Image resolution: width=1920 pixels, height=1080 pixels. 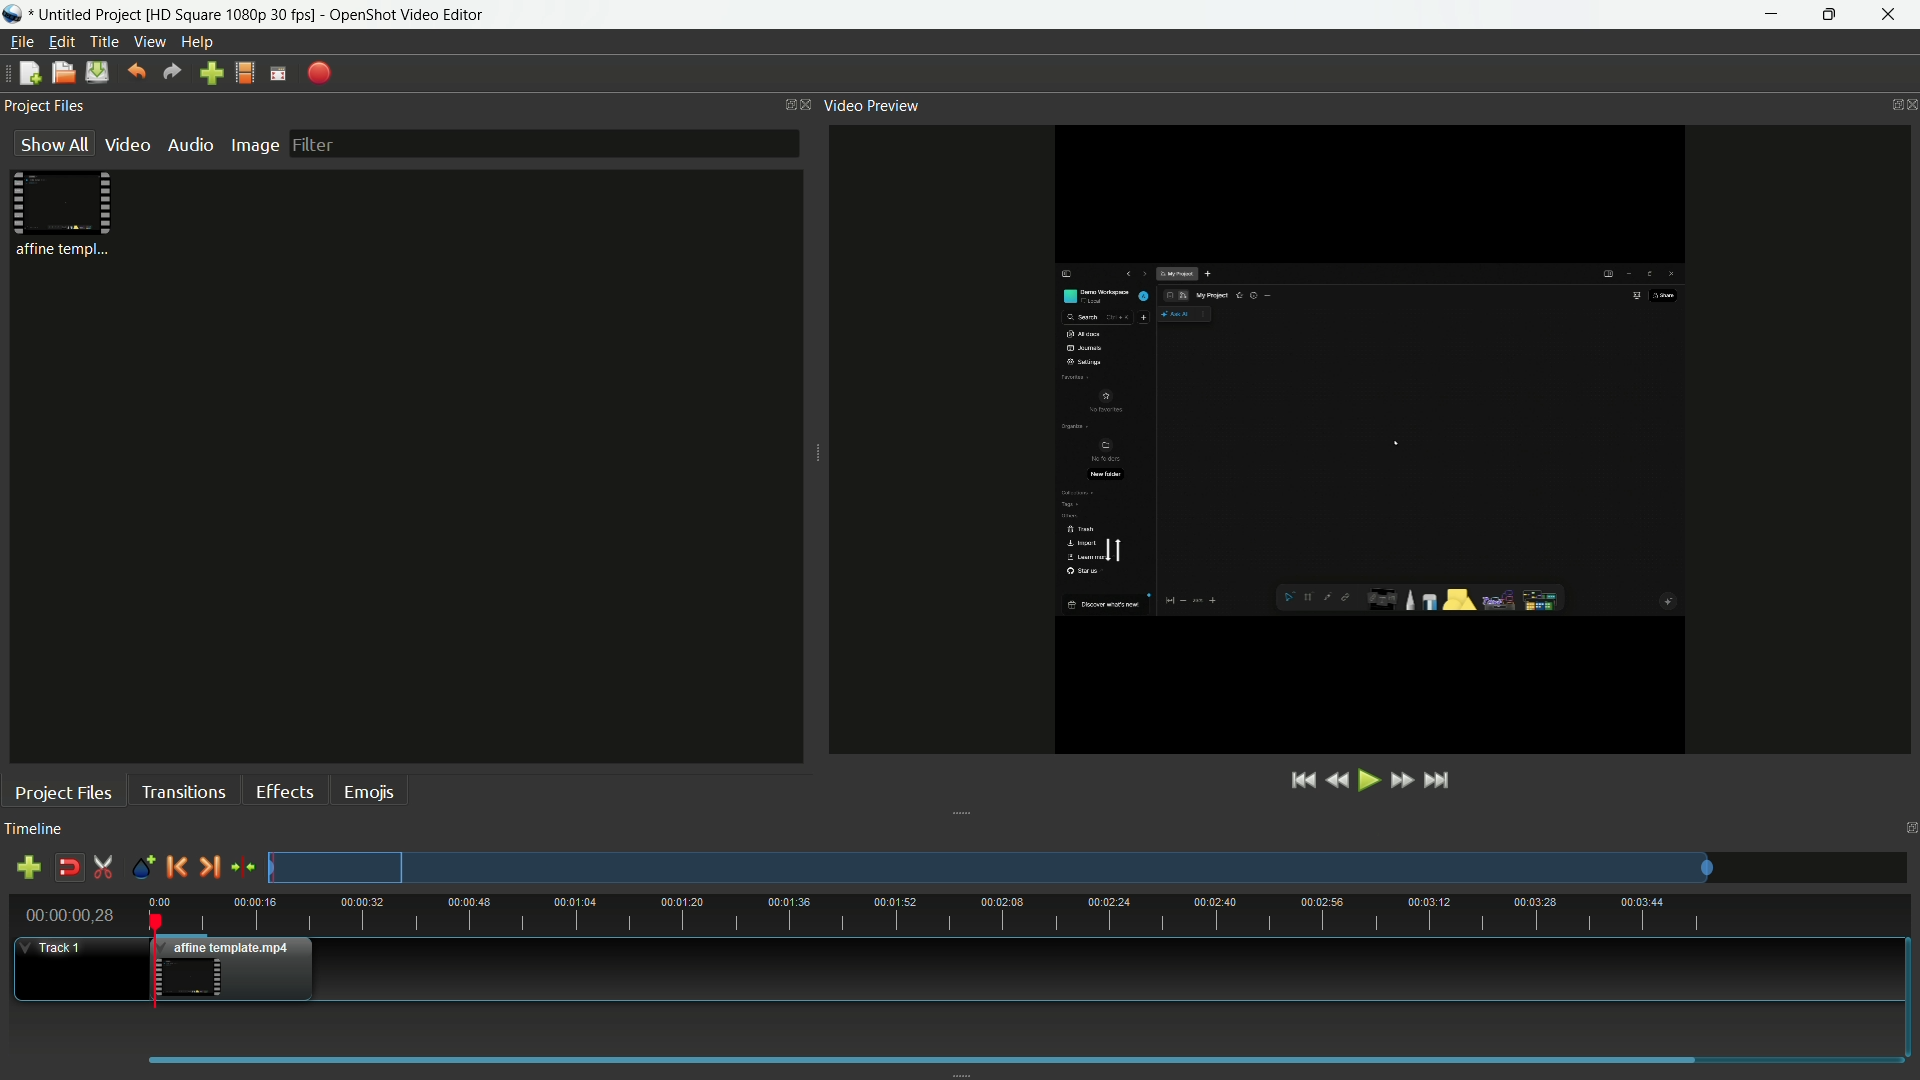 I want to click on close timeline, so click(x=1908, y=828).